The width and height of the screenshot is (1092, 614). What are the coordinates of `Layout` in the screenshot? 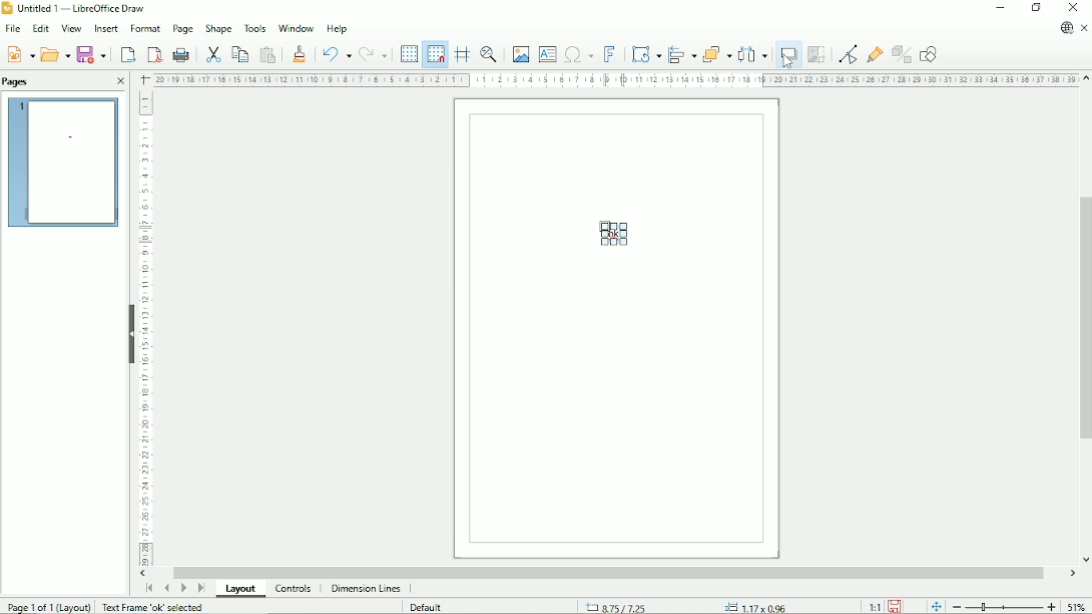 It's located at (245, 589).